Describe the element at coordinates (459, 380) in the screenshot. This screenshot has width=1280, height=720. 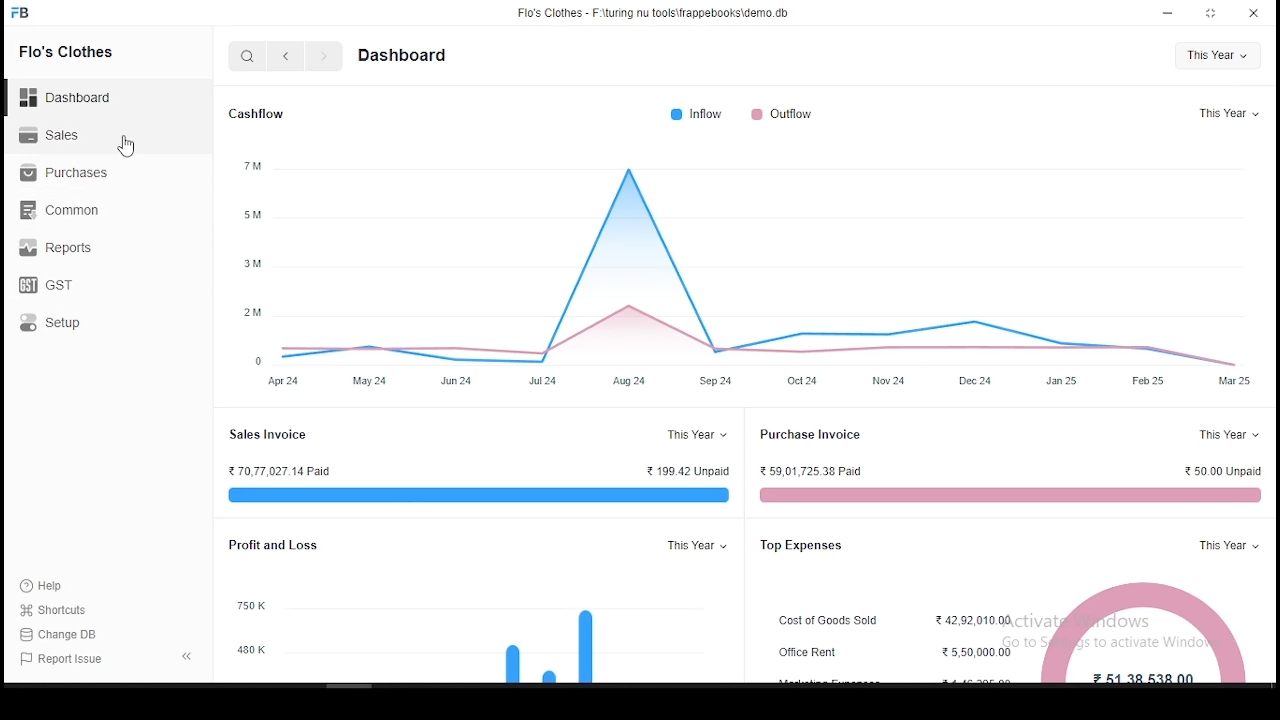
I see `jun 24` at that location.